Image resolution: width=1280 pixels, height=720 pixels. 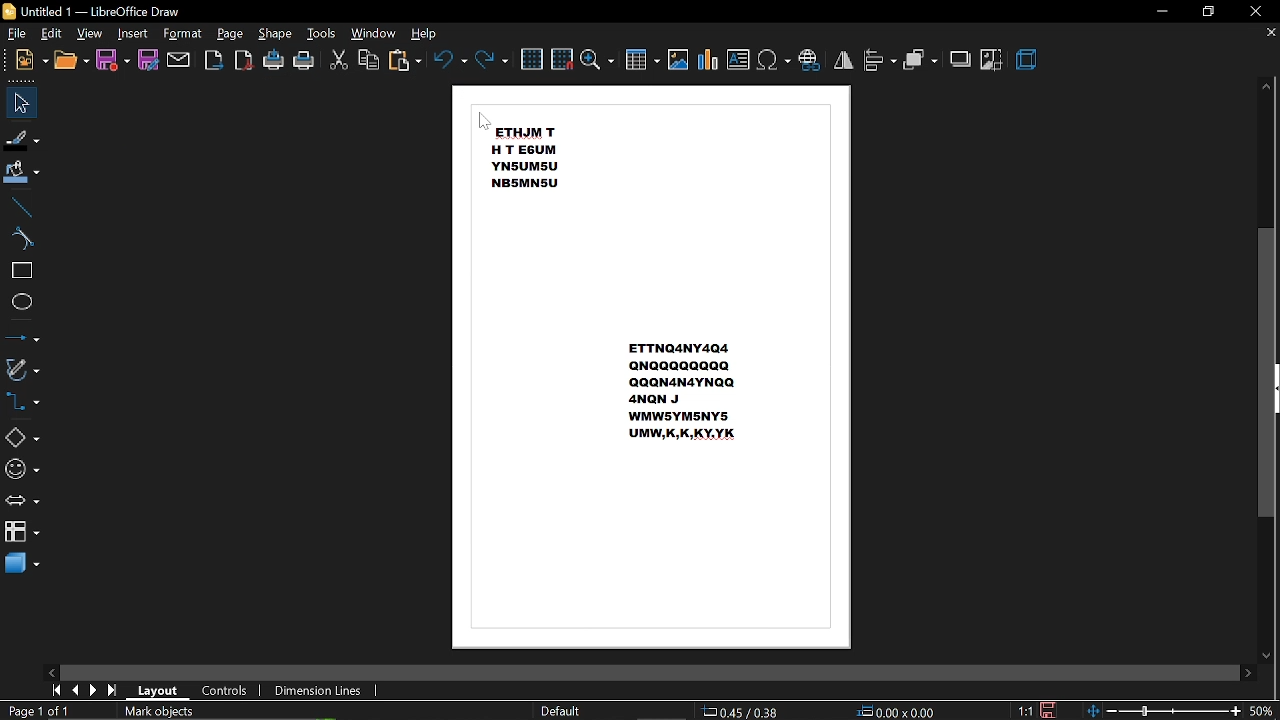 What do you see at coordinates (53, 34) in the screenshot?
I see `edit` at bounding box center [53, 34].